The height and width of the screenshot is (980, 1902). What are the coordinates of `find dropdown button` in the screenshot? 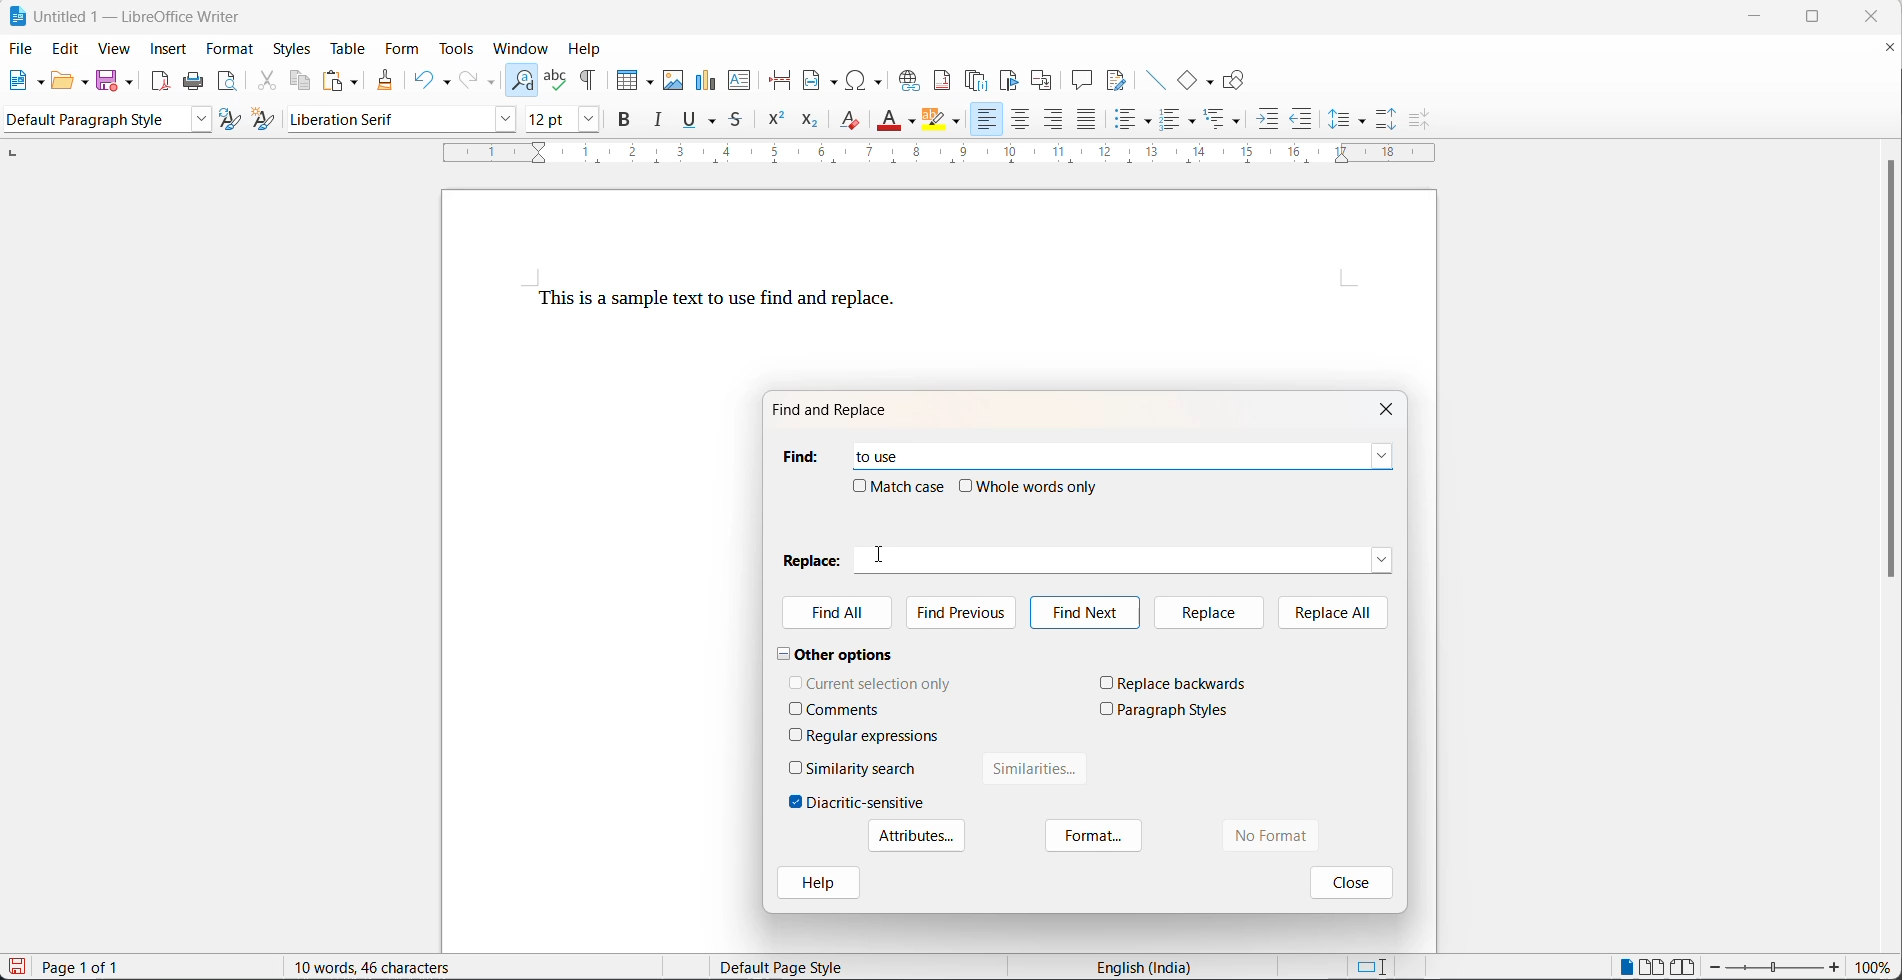 It's located at (1382, 456).